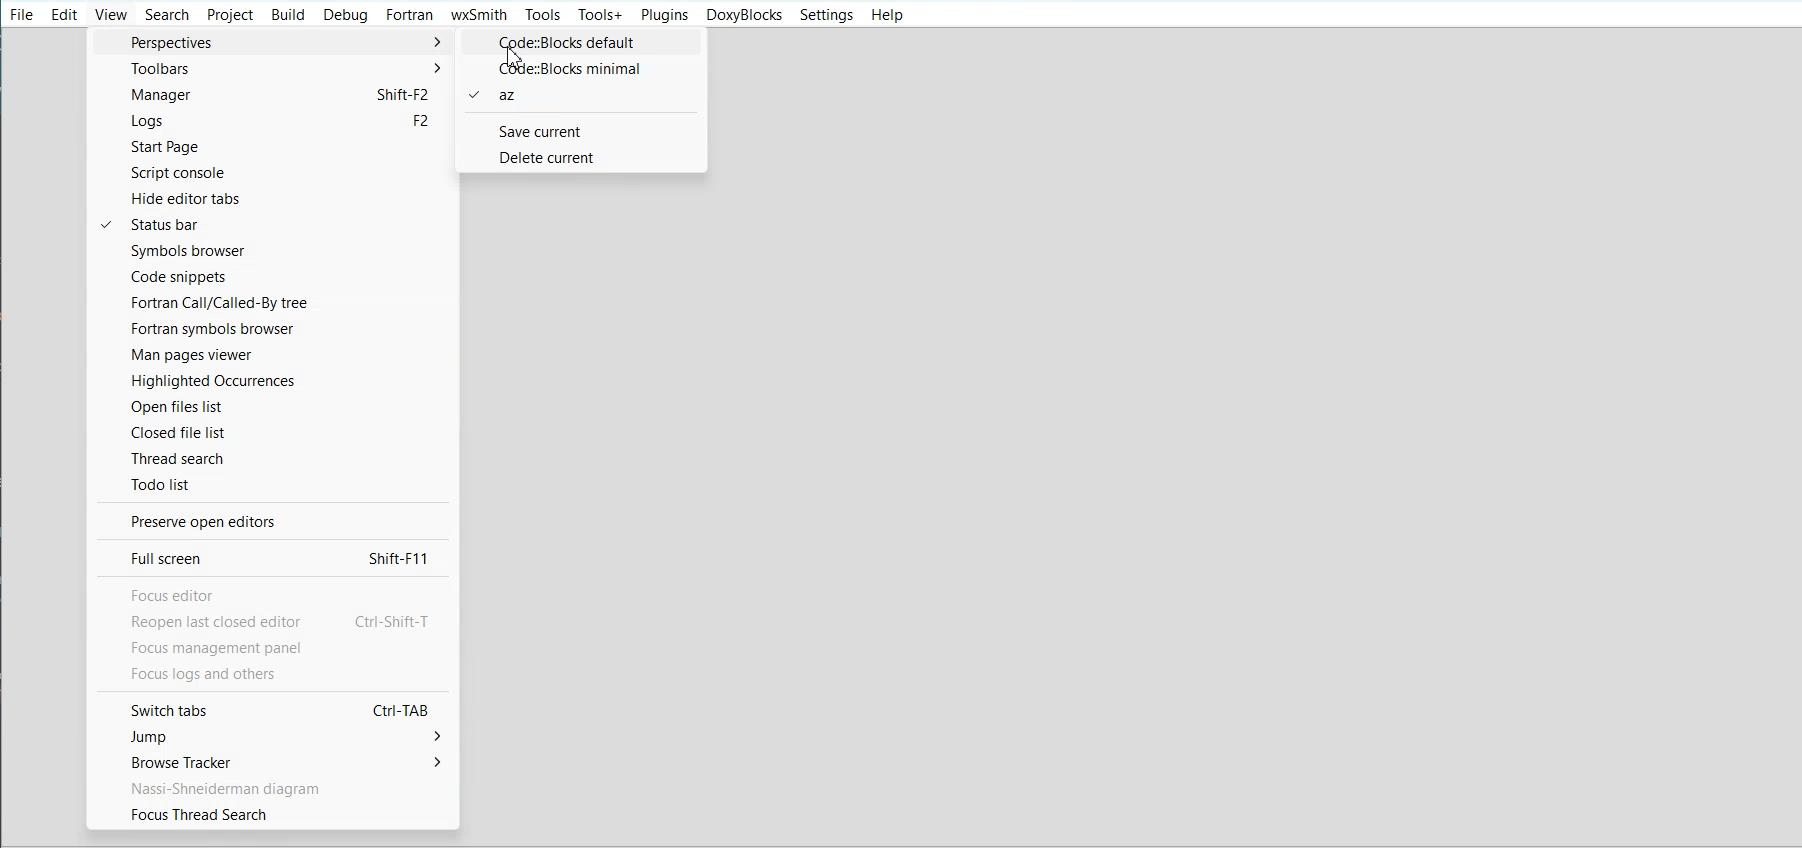  I want to click on Jump, so click(281, 737).